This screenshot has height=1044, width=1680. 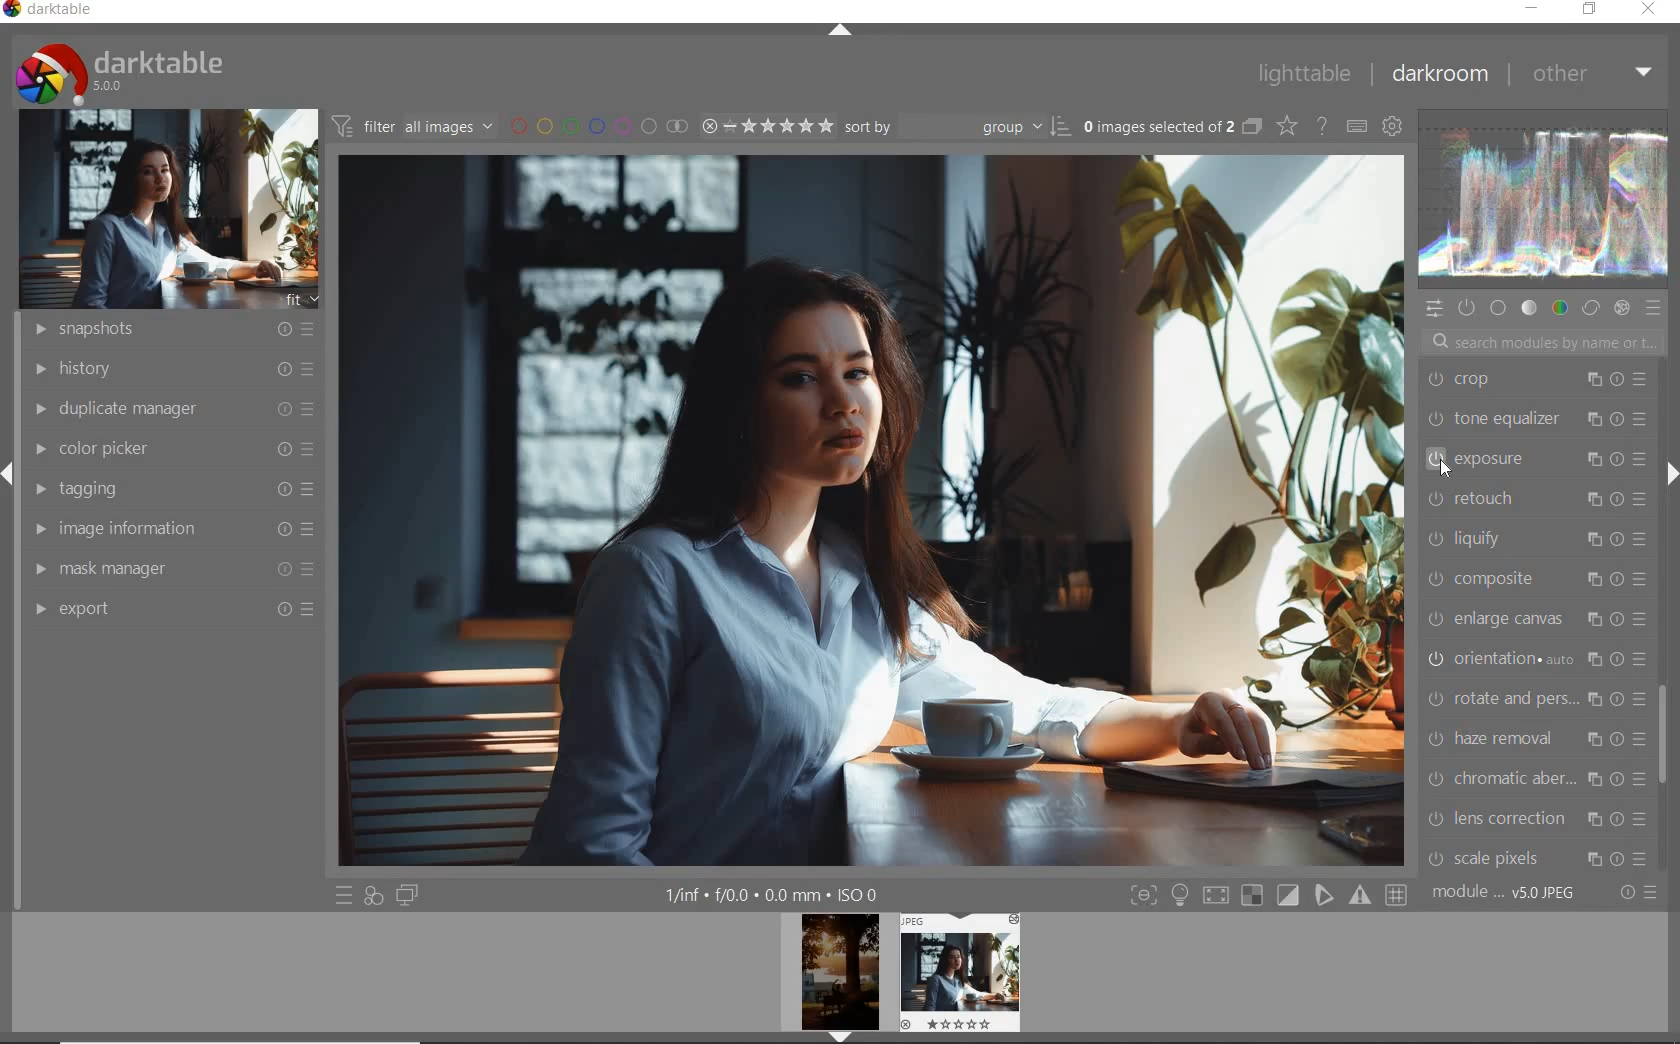 What do you see at coordinates (1251, 128) in the screenshot?
I see `COLLAPSE GROUPED IMAGE` at bounding box center [1251, 128].